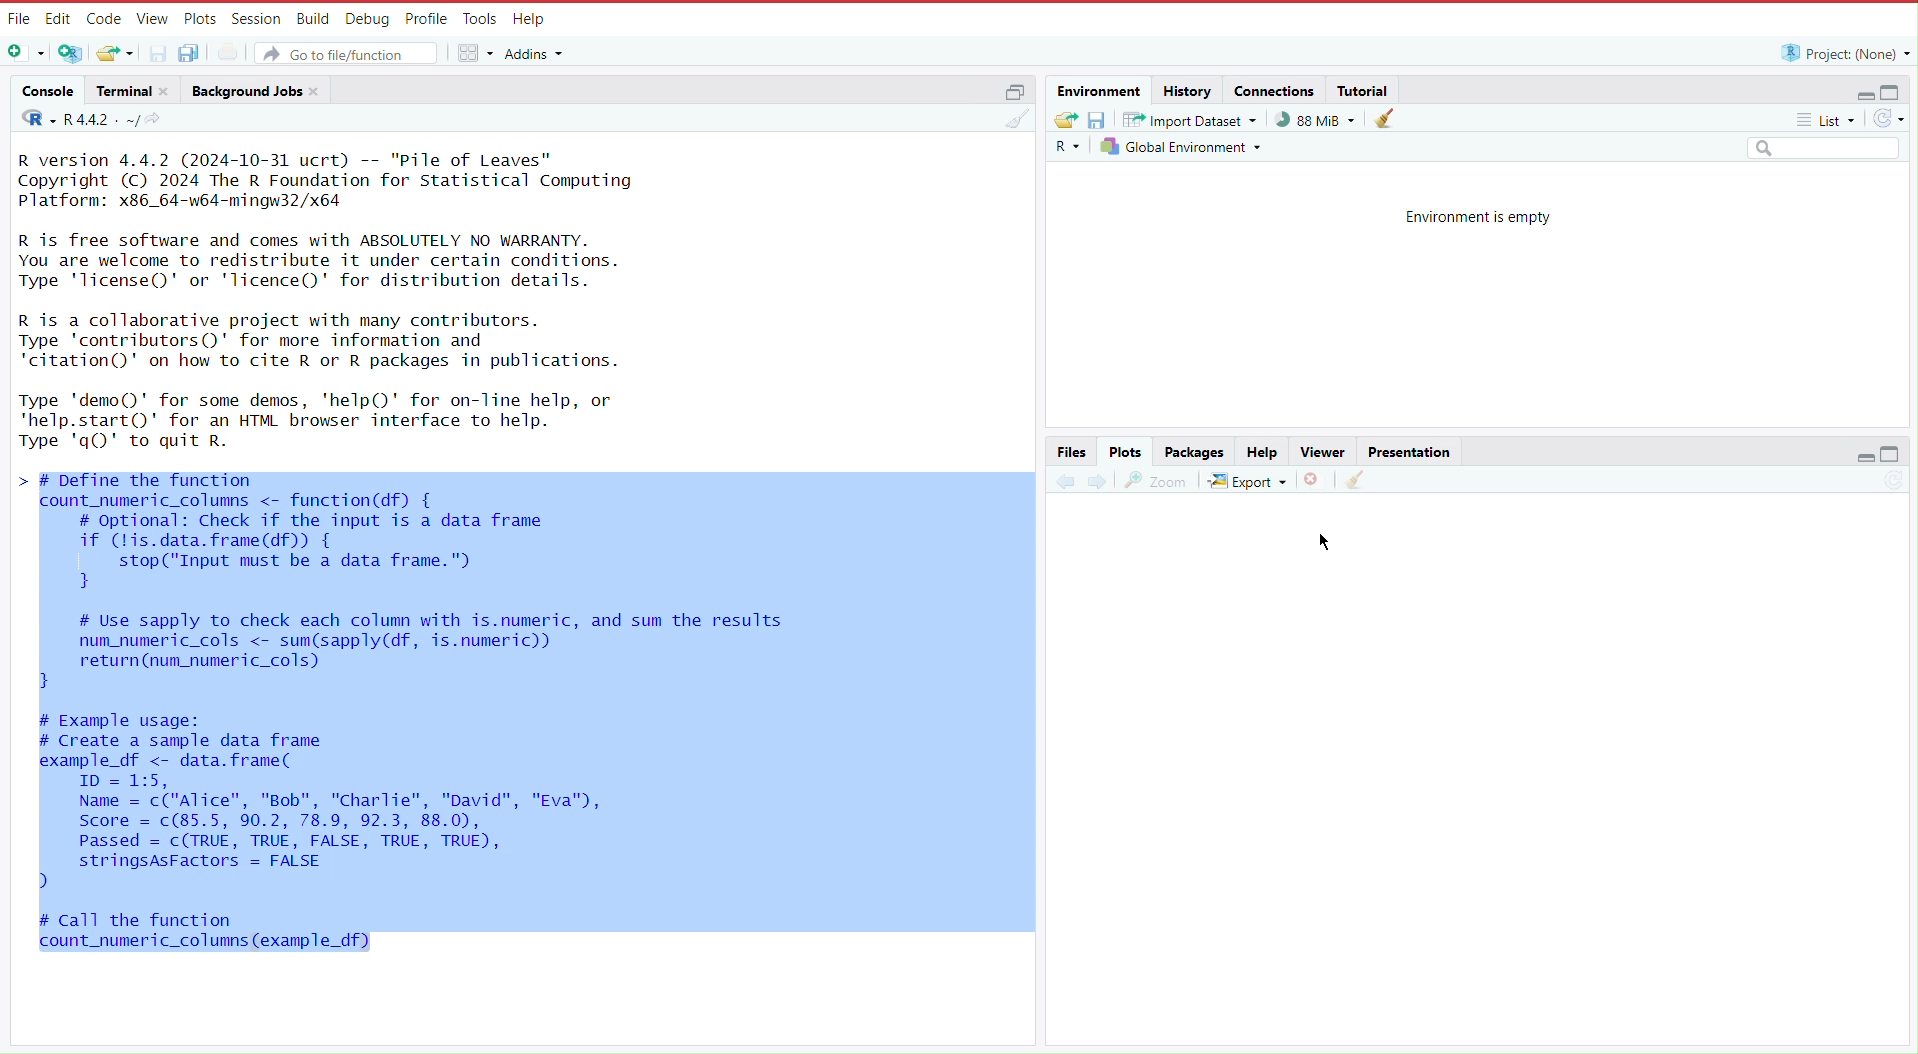 Image resolution: width=1918 pixels, height=1054 pixels. What do you see at coordinates (1366, 89) in the screenshot?
I see `Tutorial` at bounding box center [1366, 89].